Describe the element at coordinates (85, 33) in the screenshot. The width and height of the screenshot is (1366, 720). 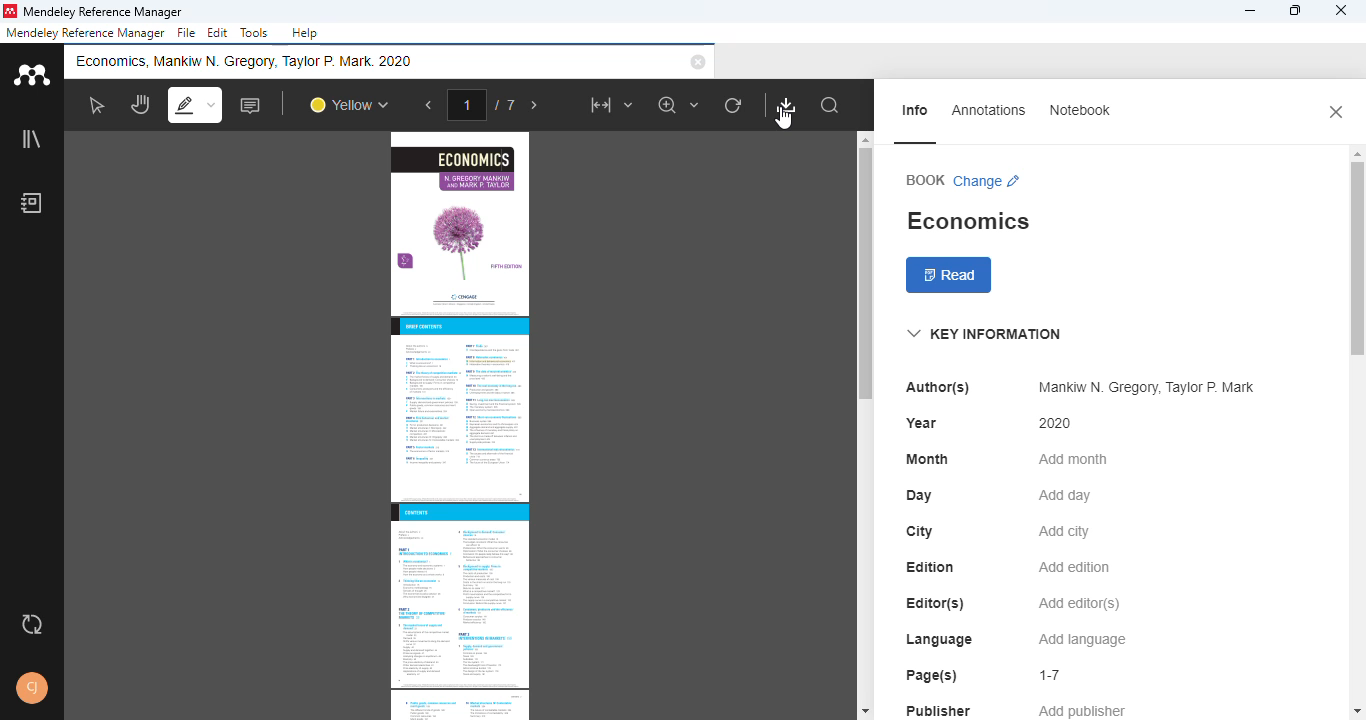
I see `mendeley reference manager` at that location.